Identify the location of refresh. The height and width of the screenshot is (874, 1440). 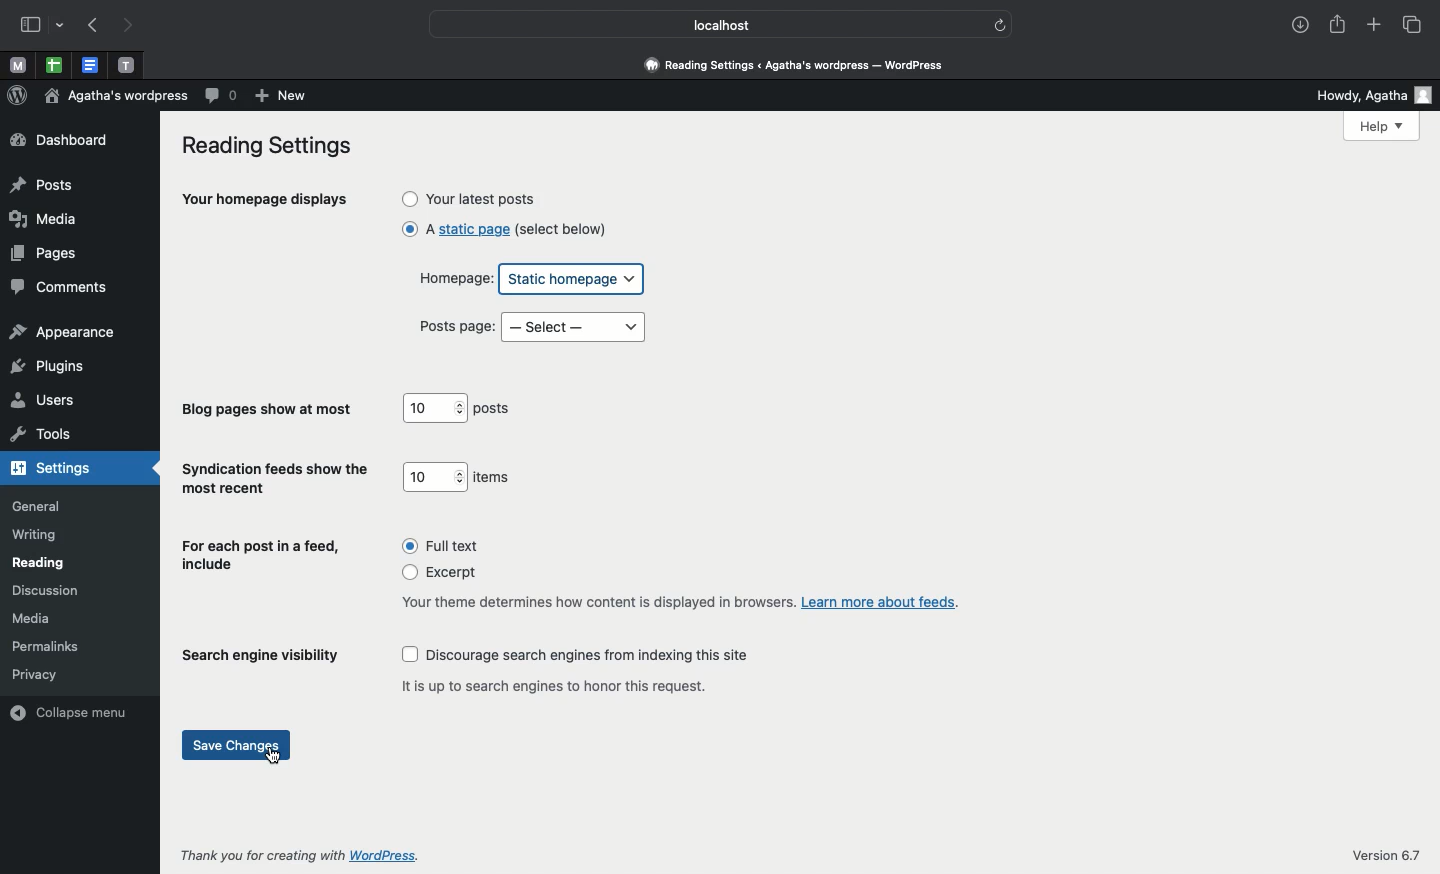
(1002, 24).